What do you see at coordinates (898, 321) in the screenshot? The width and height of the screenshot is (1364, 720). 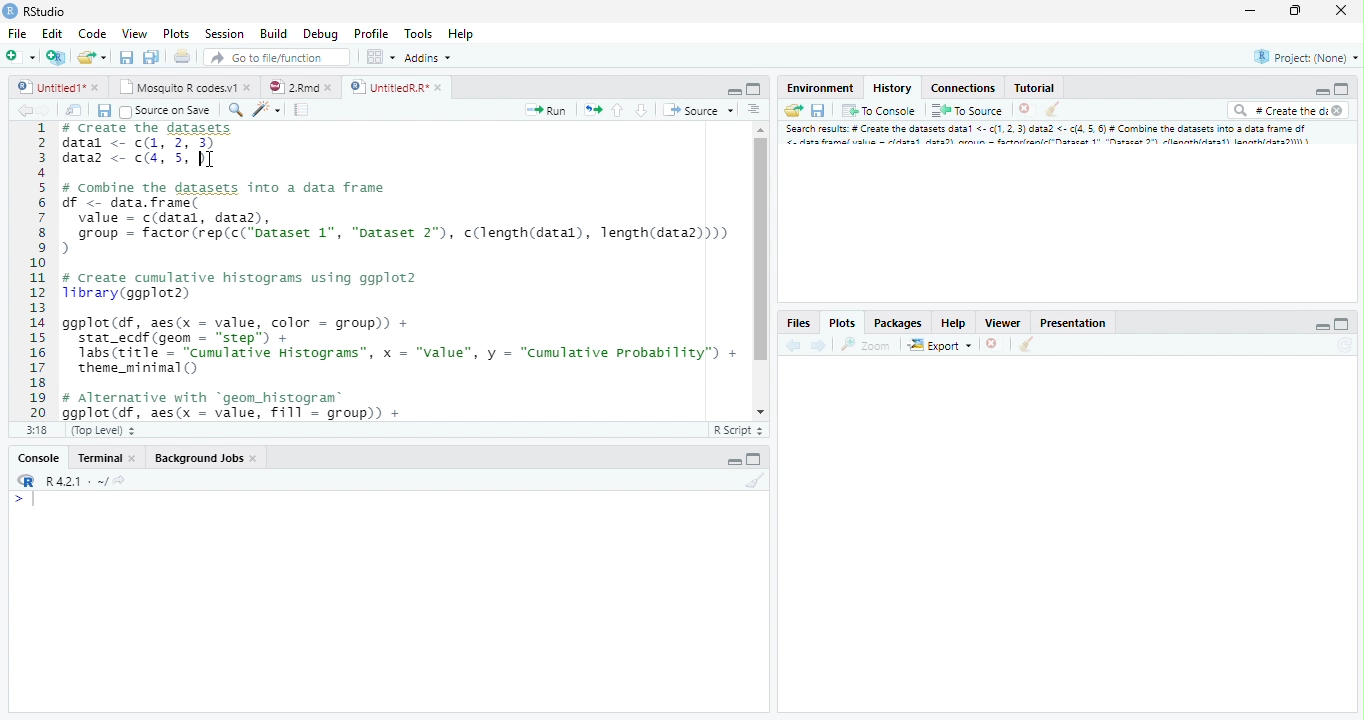 I see `Packages` at bounding box center [898, 321].